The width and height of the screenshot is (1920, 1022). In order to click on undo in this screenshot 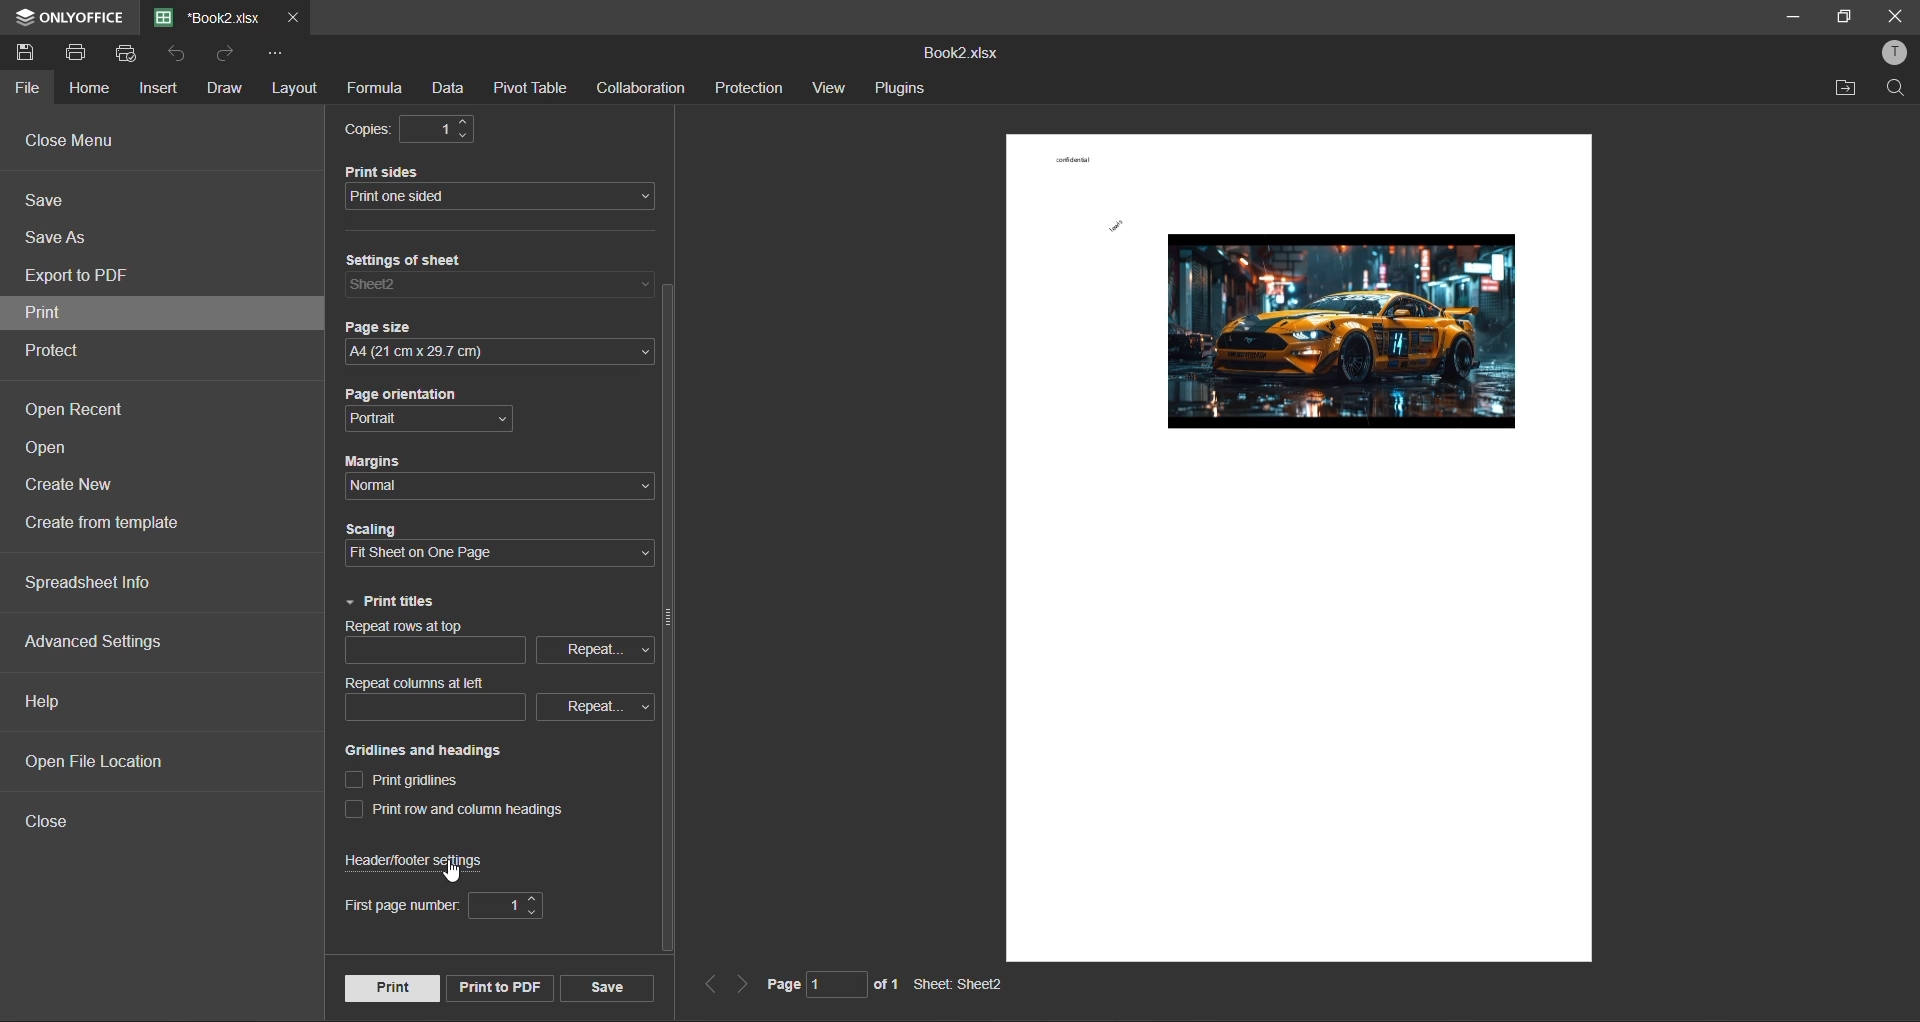, I will do `click(179, 57)`.